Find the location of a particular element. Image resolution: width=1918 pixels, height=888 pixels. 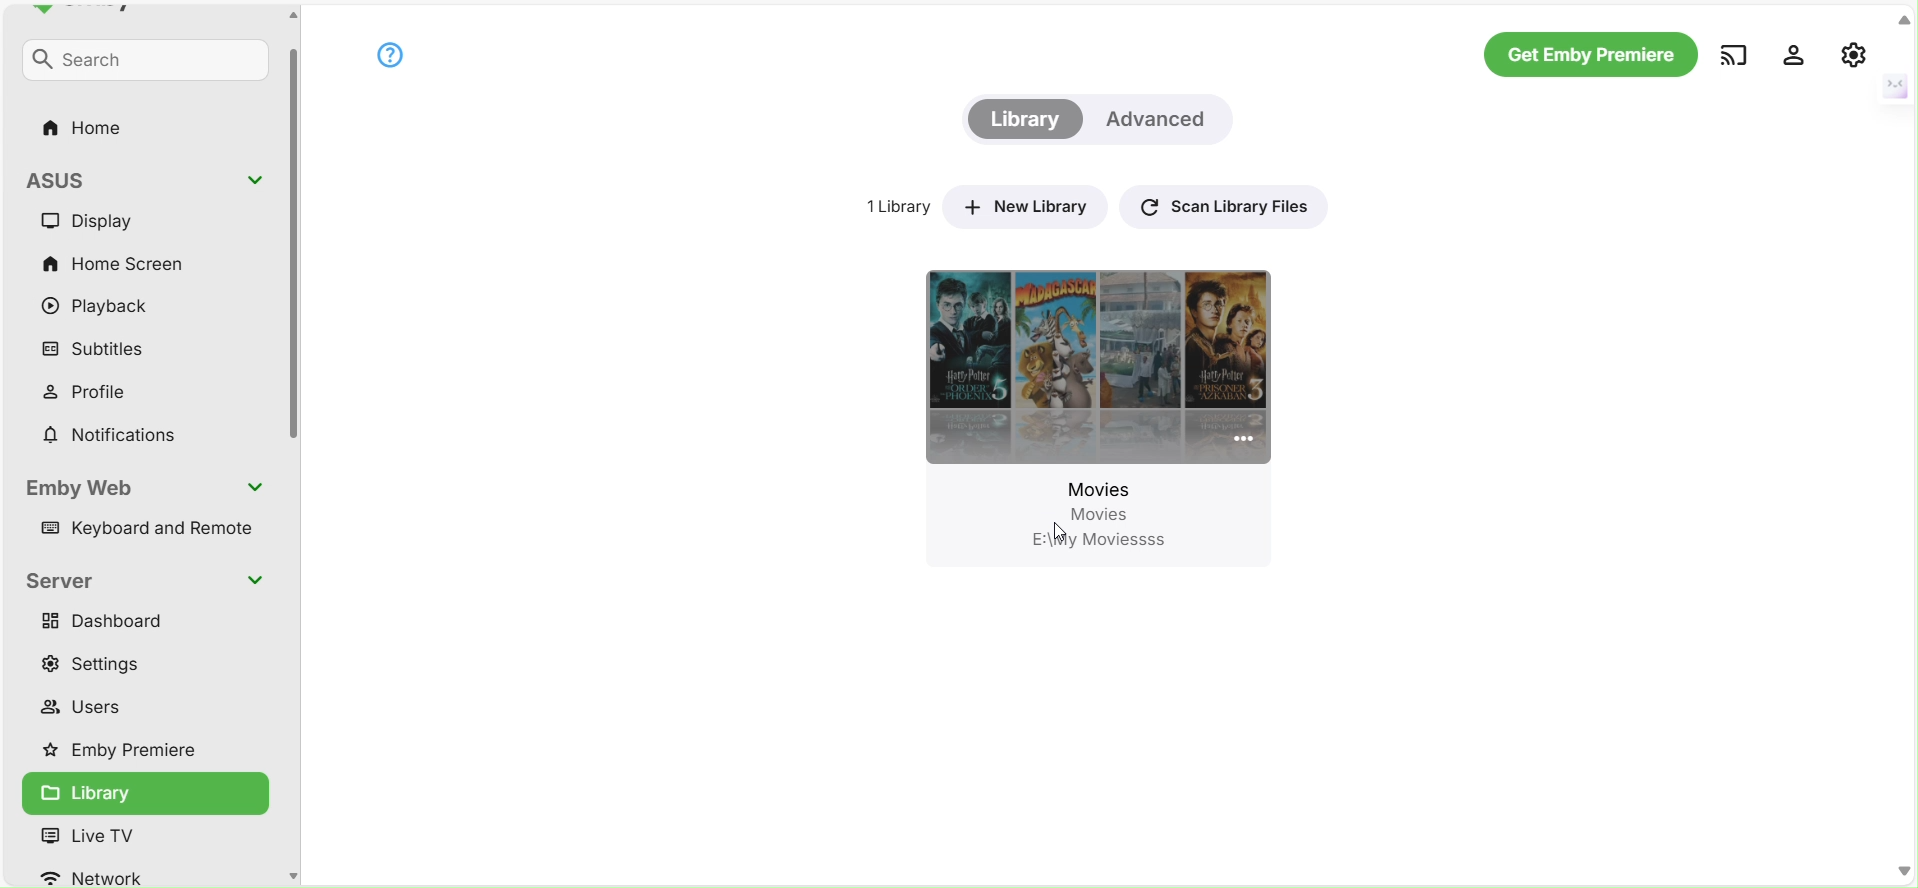

Number of Libraries in the current Library View is located at coordinates (895, 209).